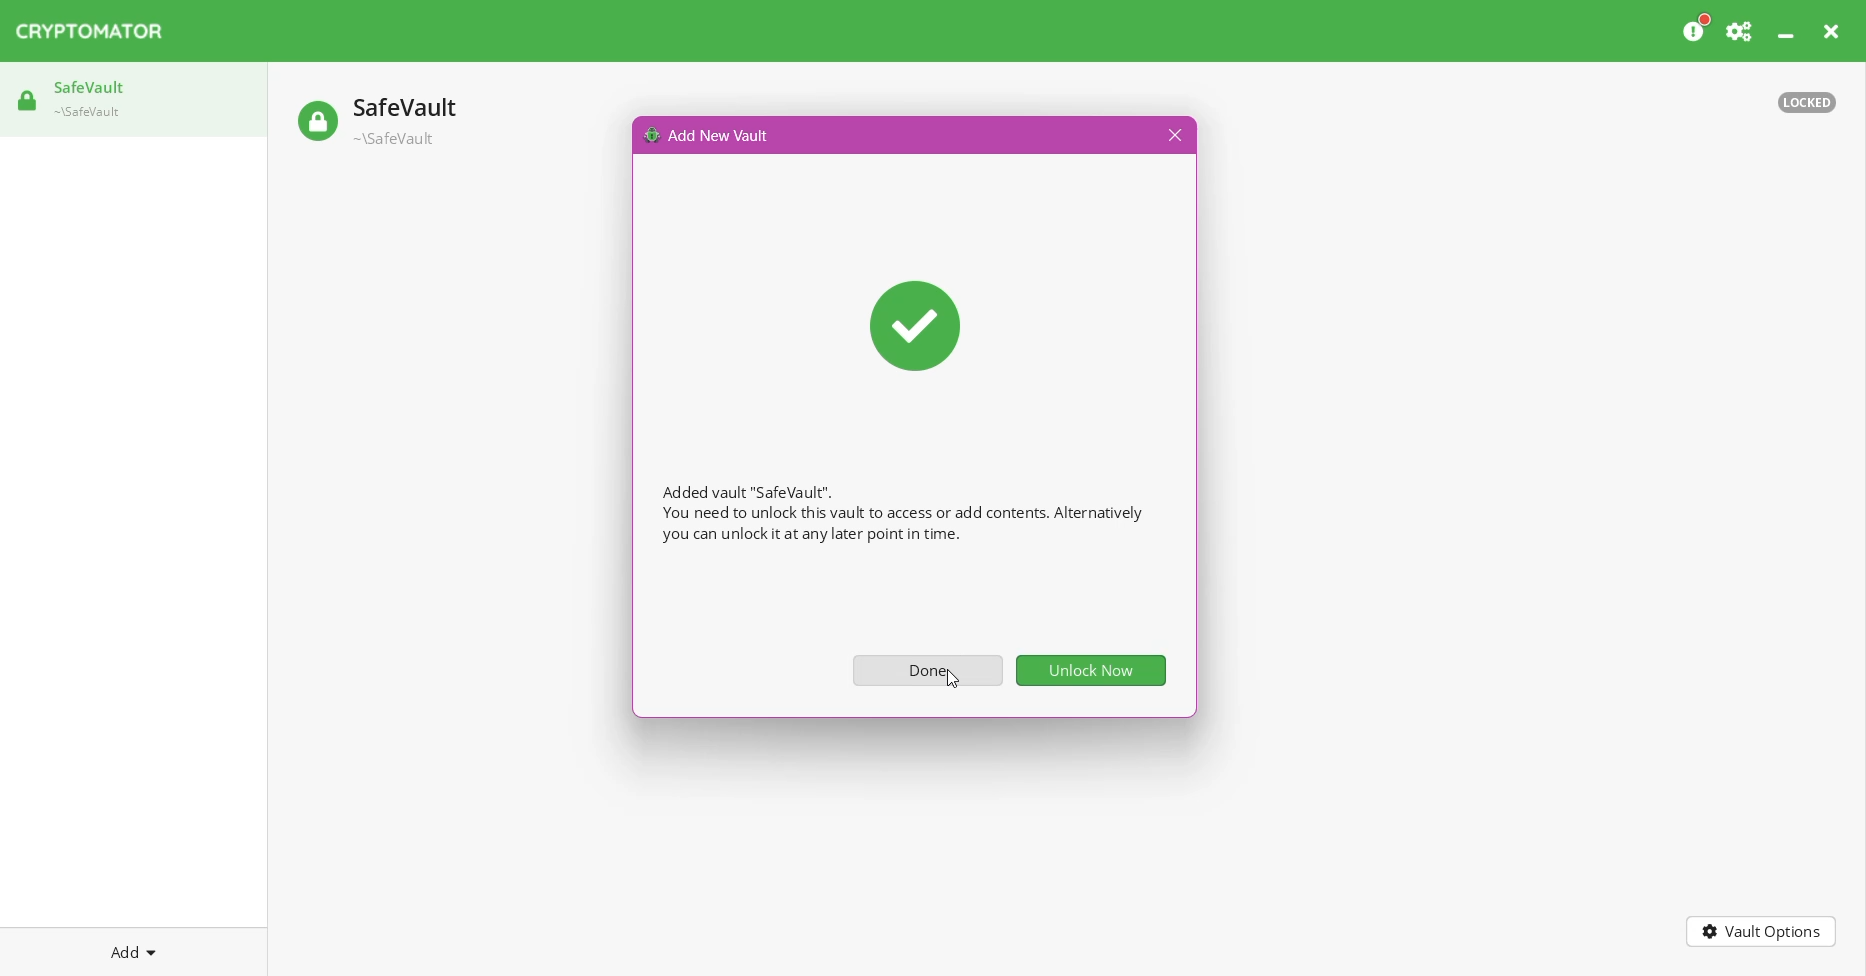 The height and width of the screenshot is (976, 1866). Describe the element at coordinates (134, 948) in the screenshot. I see `Add` at that location.